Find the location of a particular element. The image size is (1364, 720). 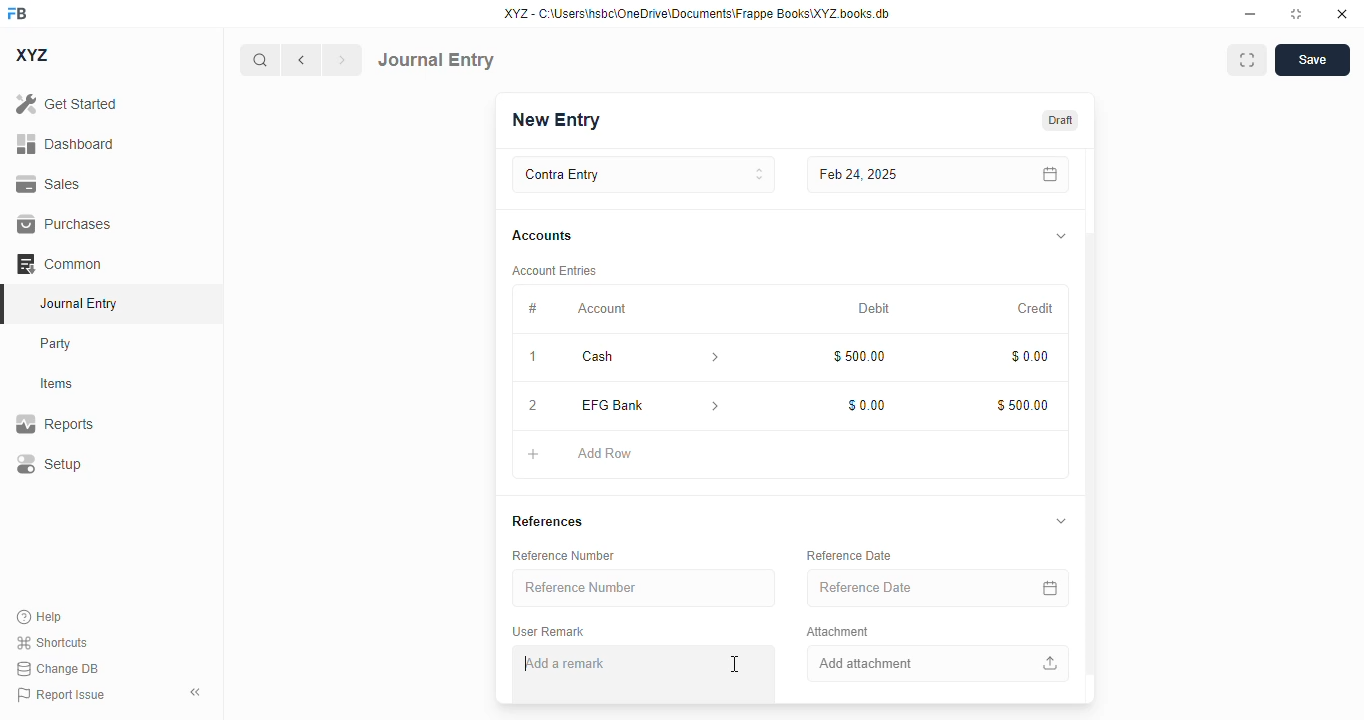

add attachment is located at coordinates (935, 664).